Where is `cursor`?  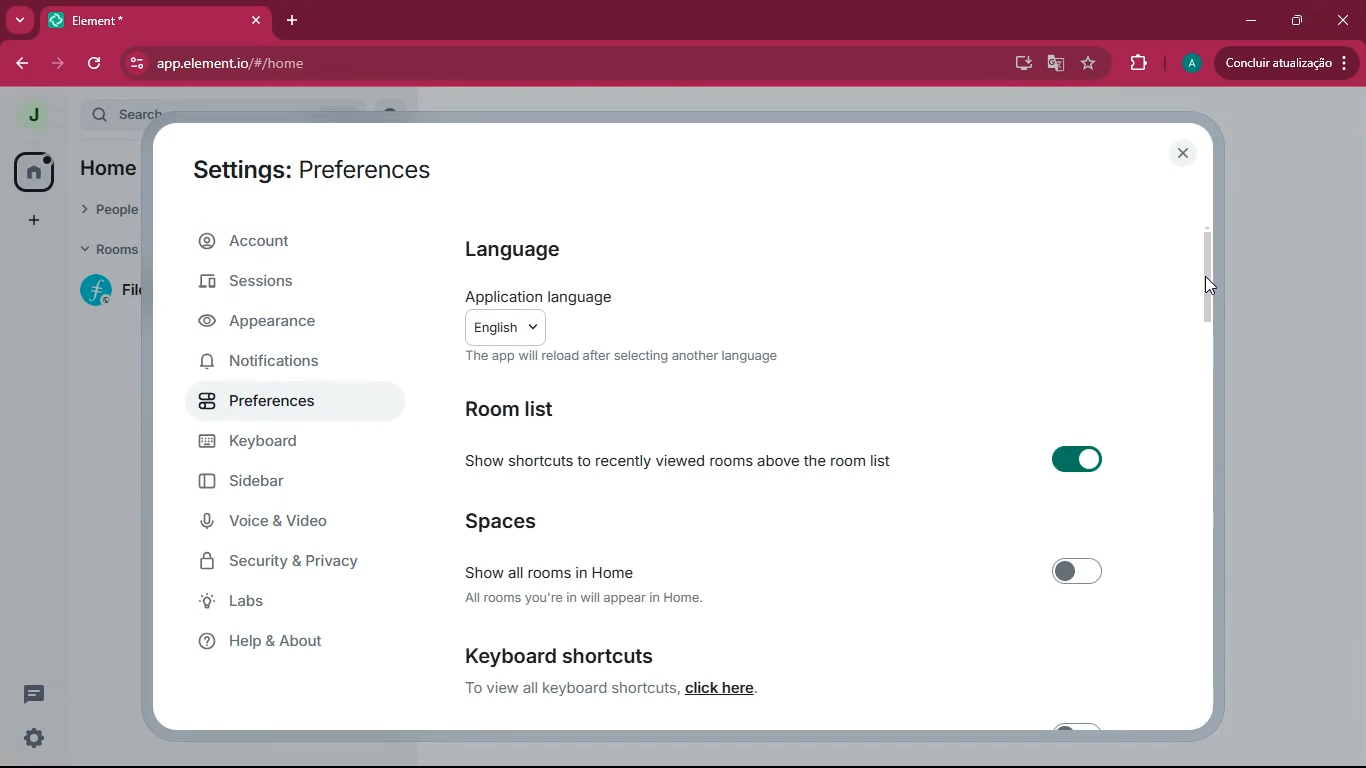
cursor is located at coordinates (1209, 285).